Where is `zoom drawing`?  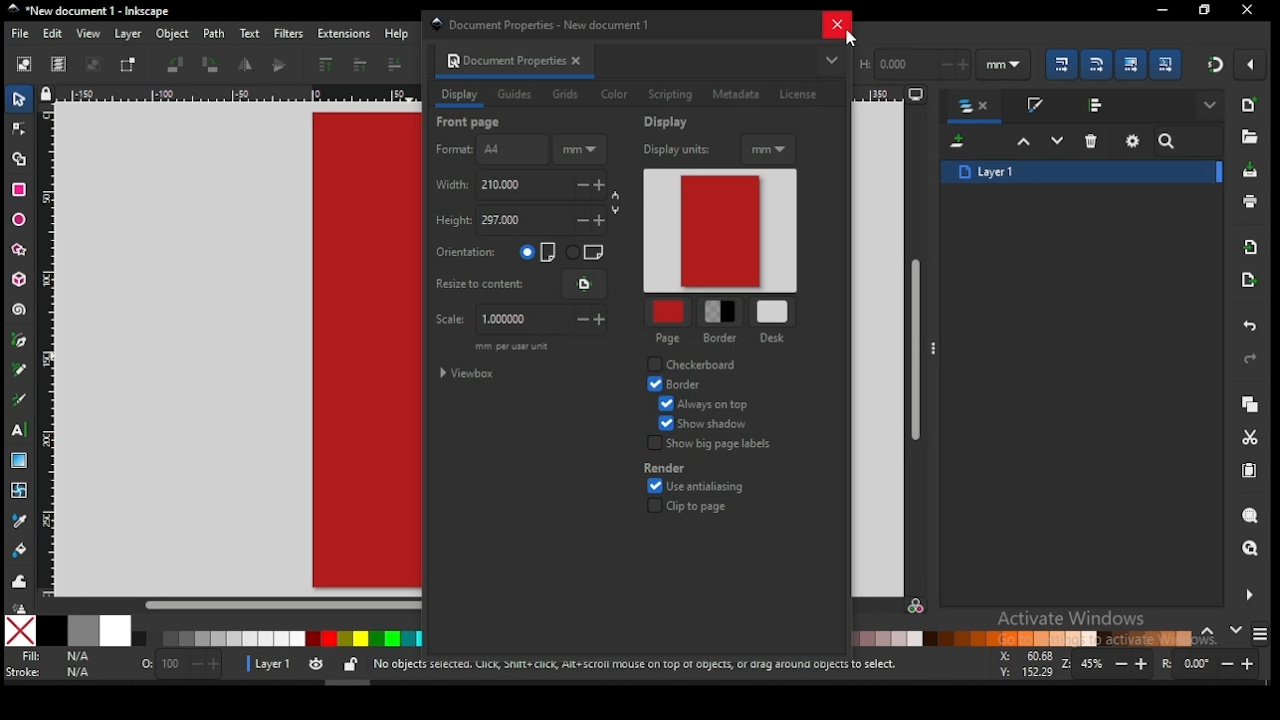 zoom drawing is located at coordinates (1251, 550).